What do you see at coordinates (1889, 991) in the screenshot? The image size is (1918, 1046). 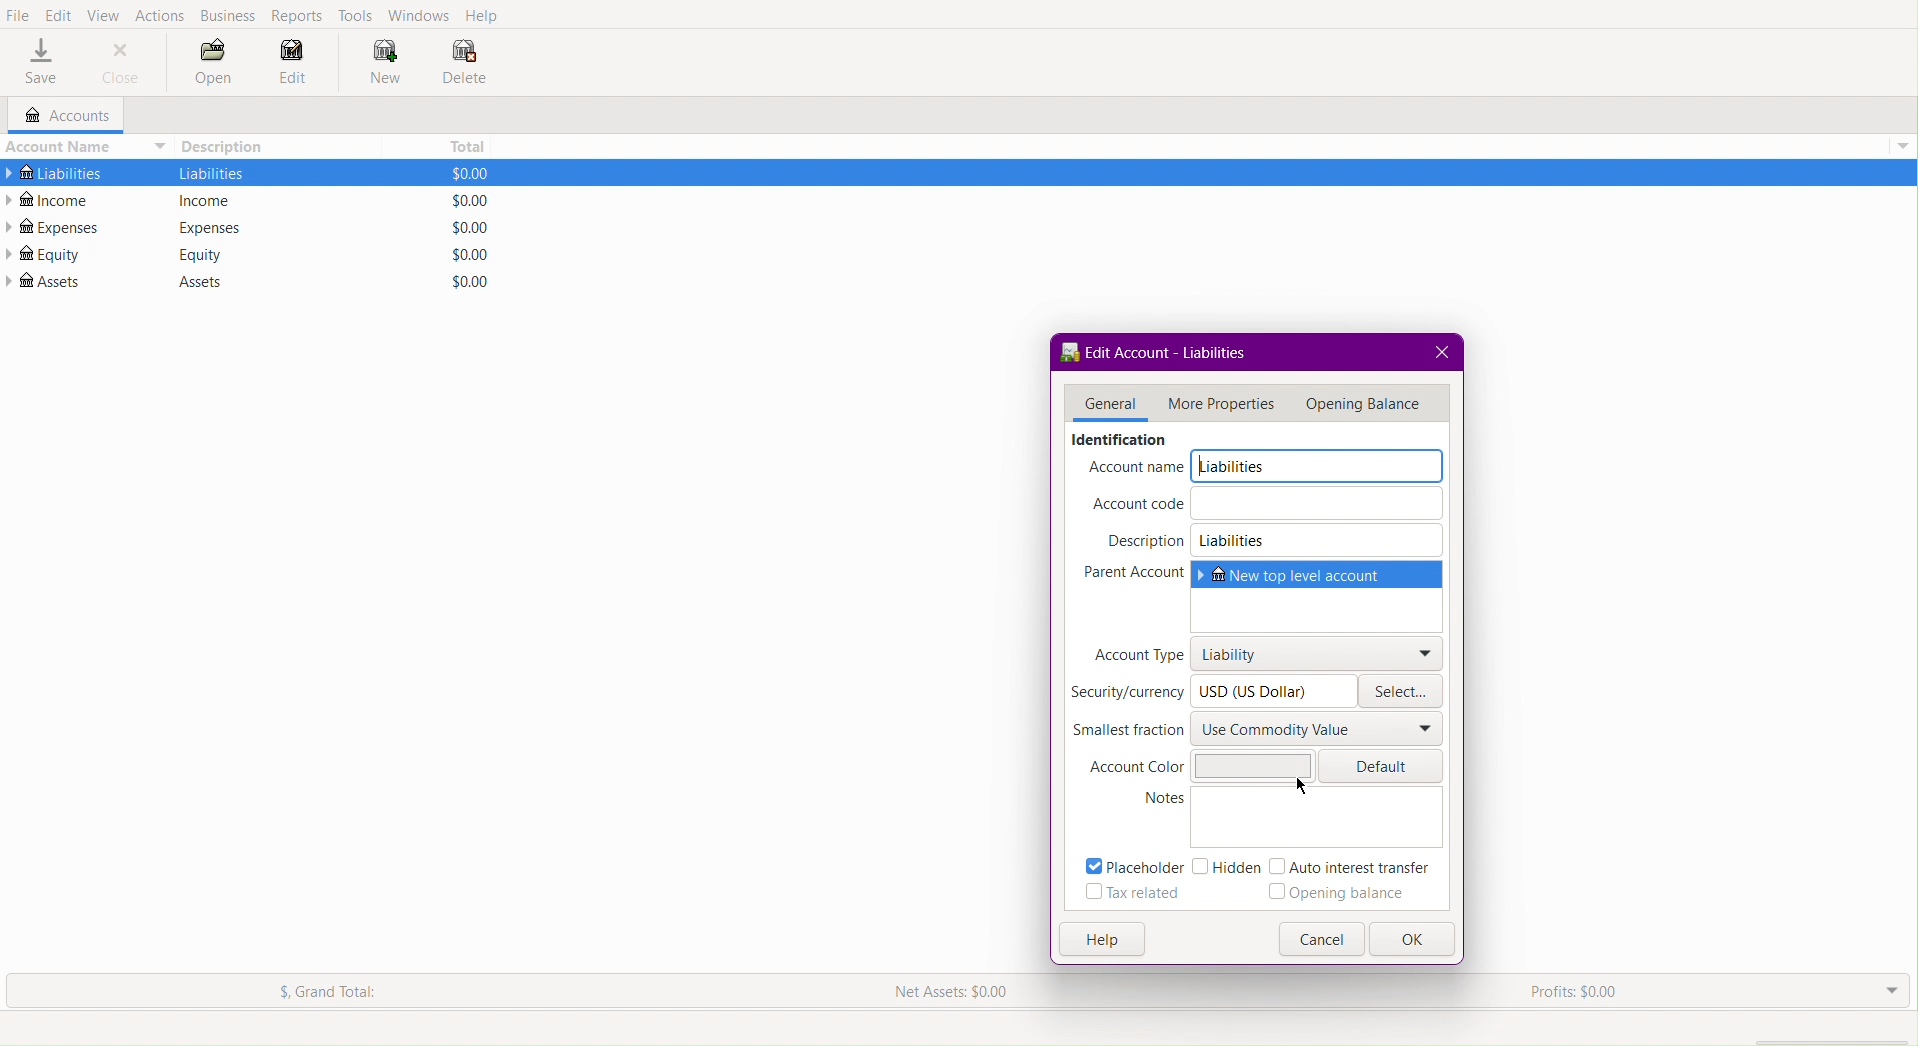 I see `Drop Down` at bounding box center [1889, 991].